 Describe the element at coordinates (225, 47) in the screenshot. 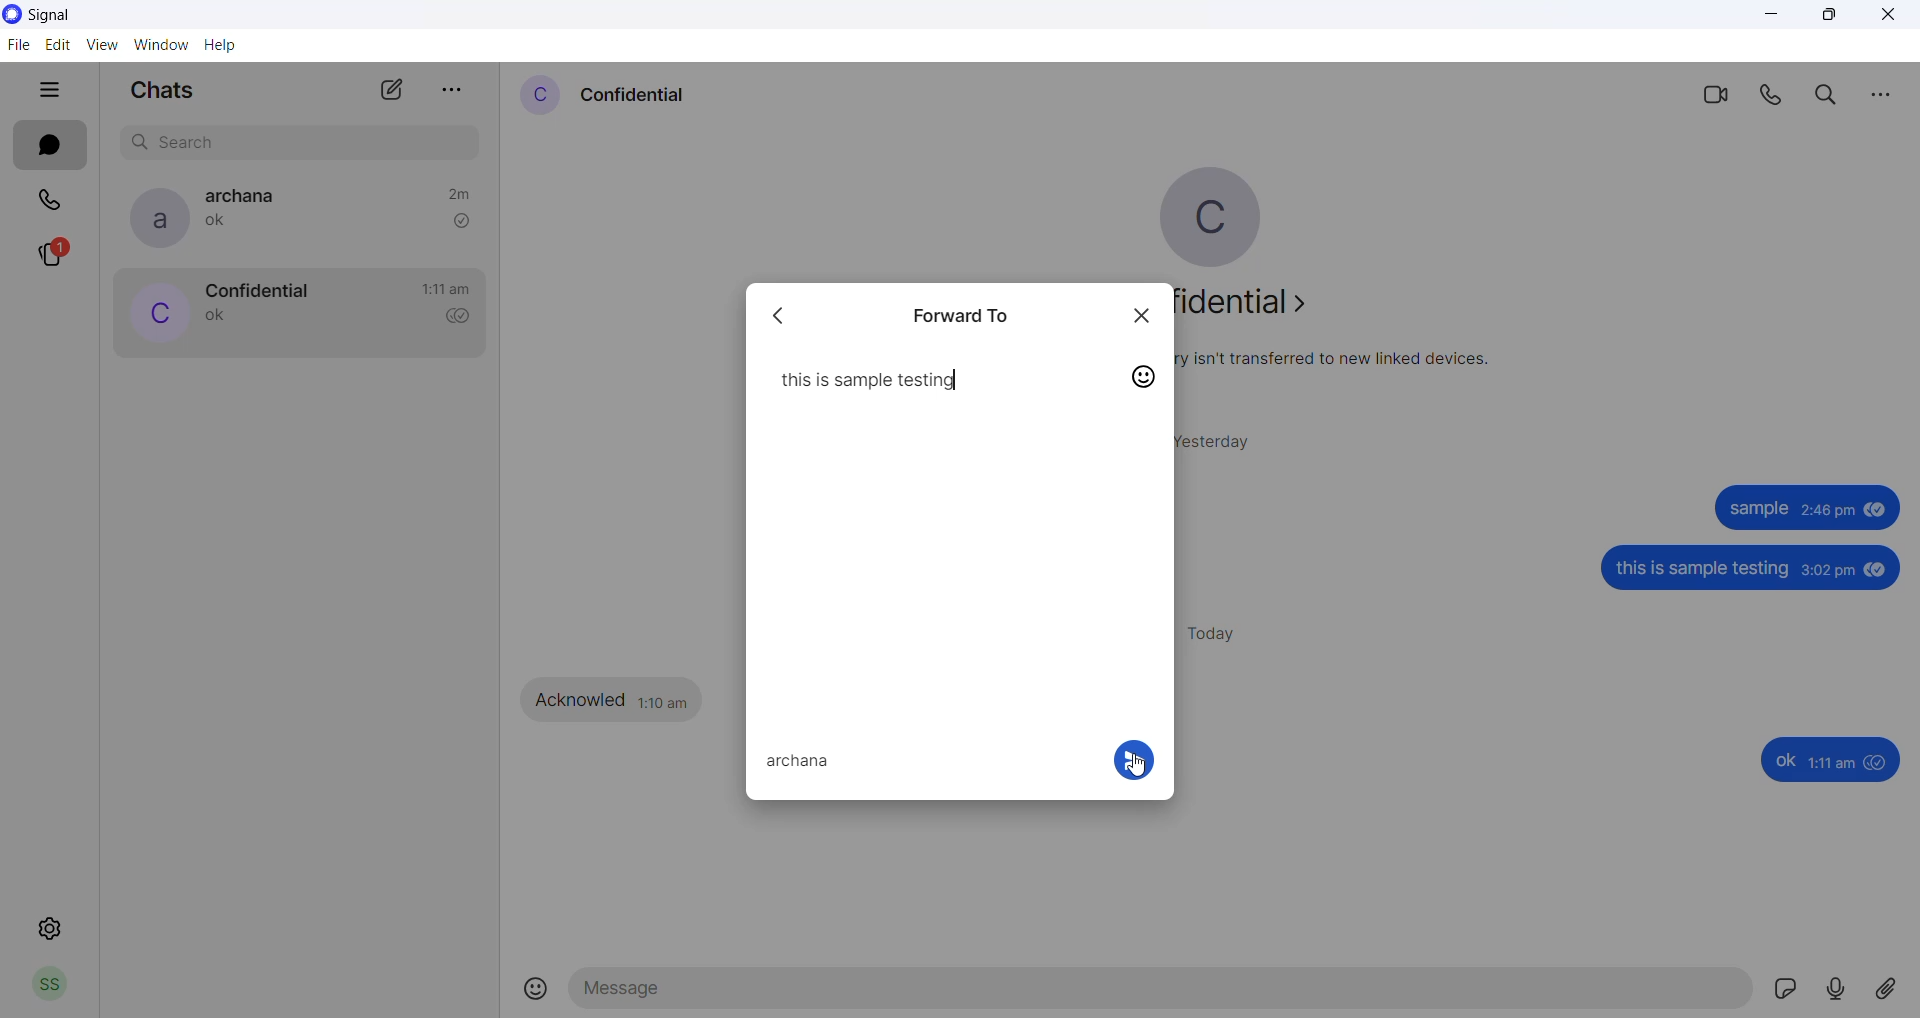

I see `help` at that location.